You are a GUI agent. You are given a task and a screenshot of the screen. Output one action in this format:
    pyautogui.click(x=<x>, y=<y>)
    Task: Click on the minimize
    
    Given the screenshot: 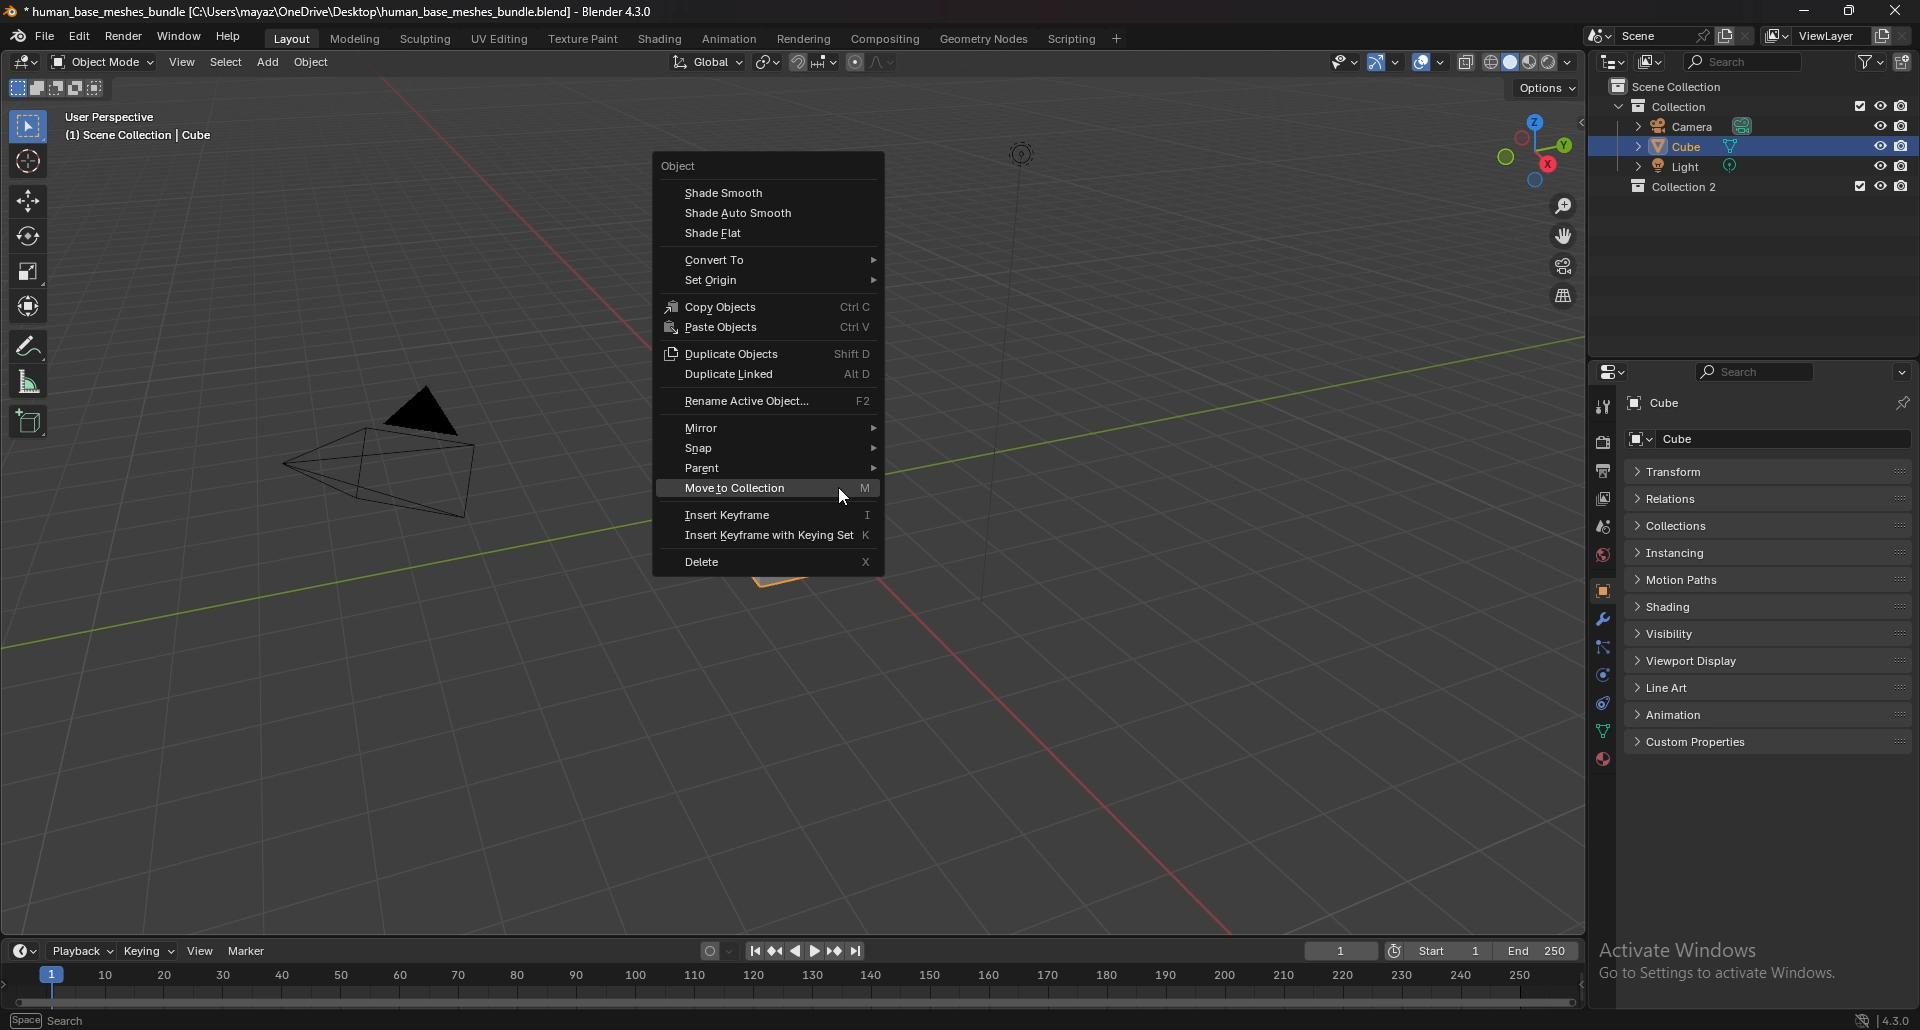 What is the action you would take?
    pyautogui.click(x=1804, y=9)
    